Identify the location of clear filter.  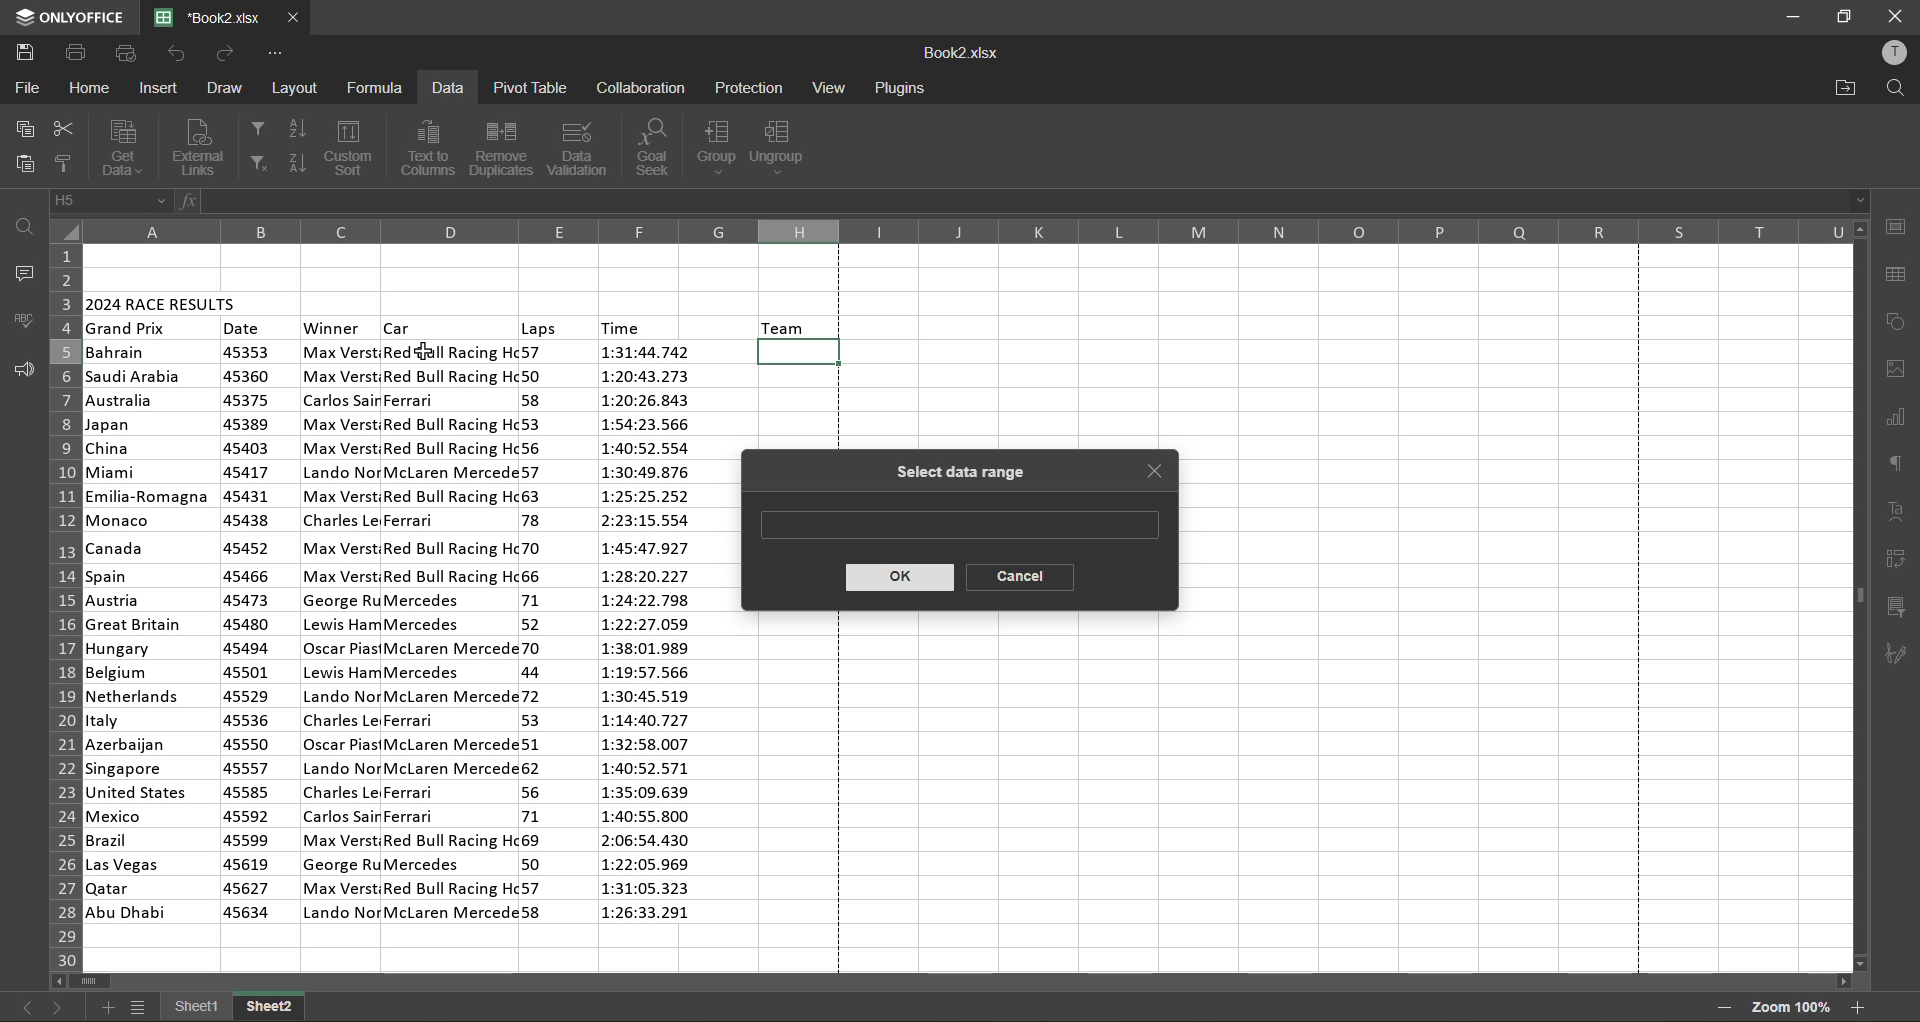
(258, 164).